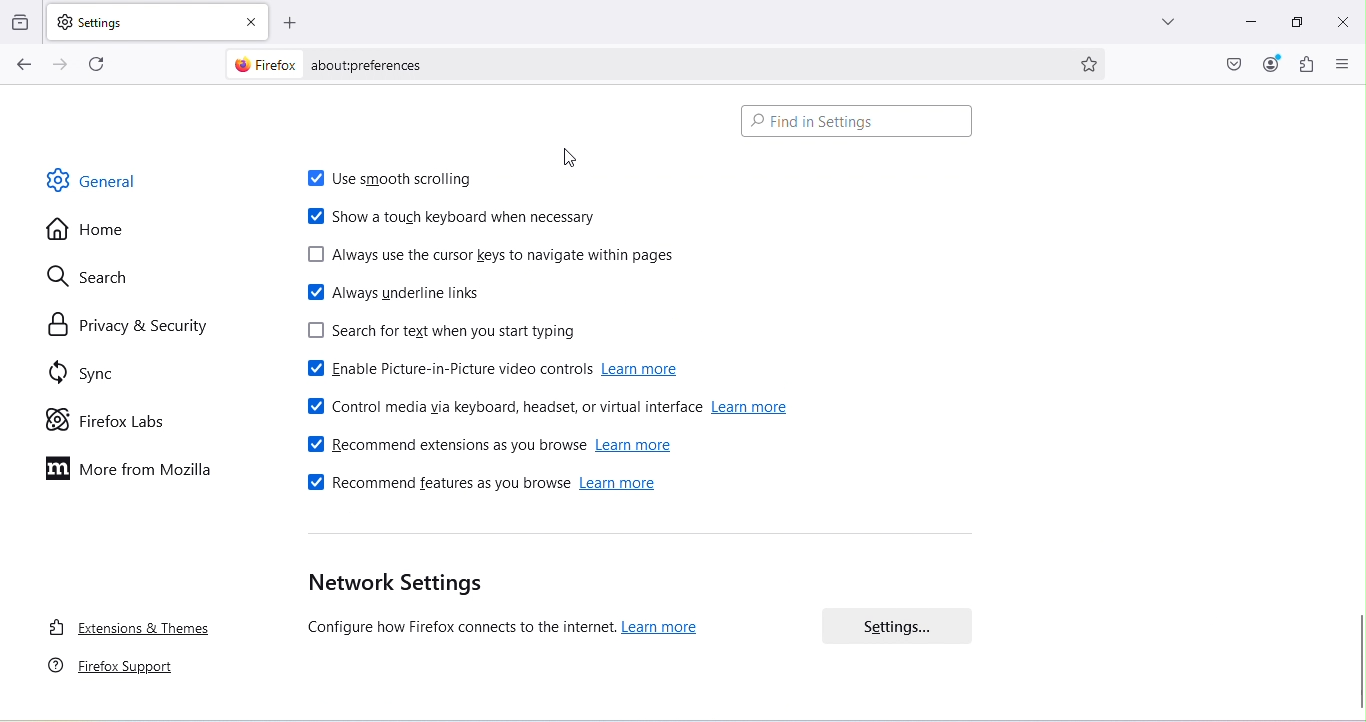 This screenshot has height=722, width=1366. What do you see at coordinates (493, 259) in the screenshot?
I see `Always use the cursor keys to navigate within pages` at bounding box center [493, 259].